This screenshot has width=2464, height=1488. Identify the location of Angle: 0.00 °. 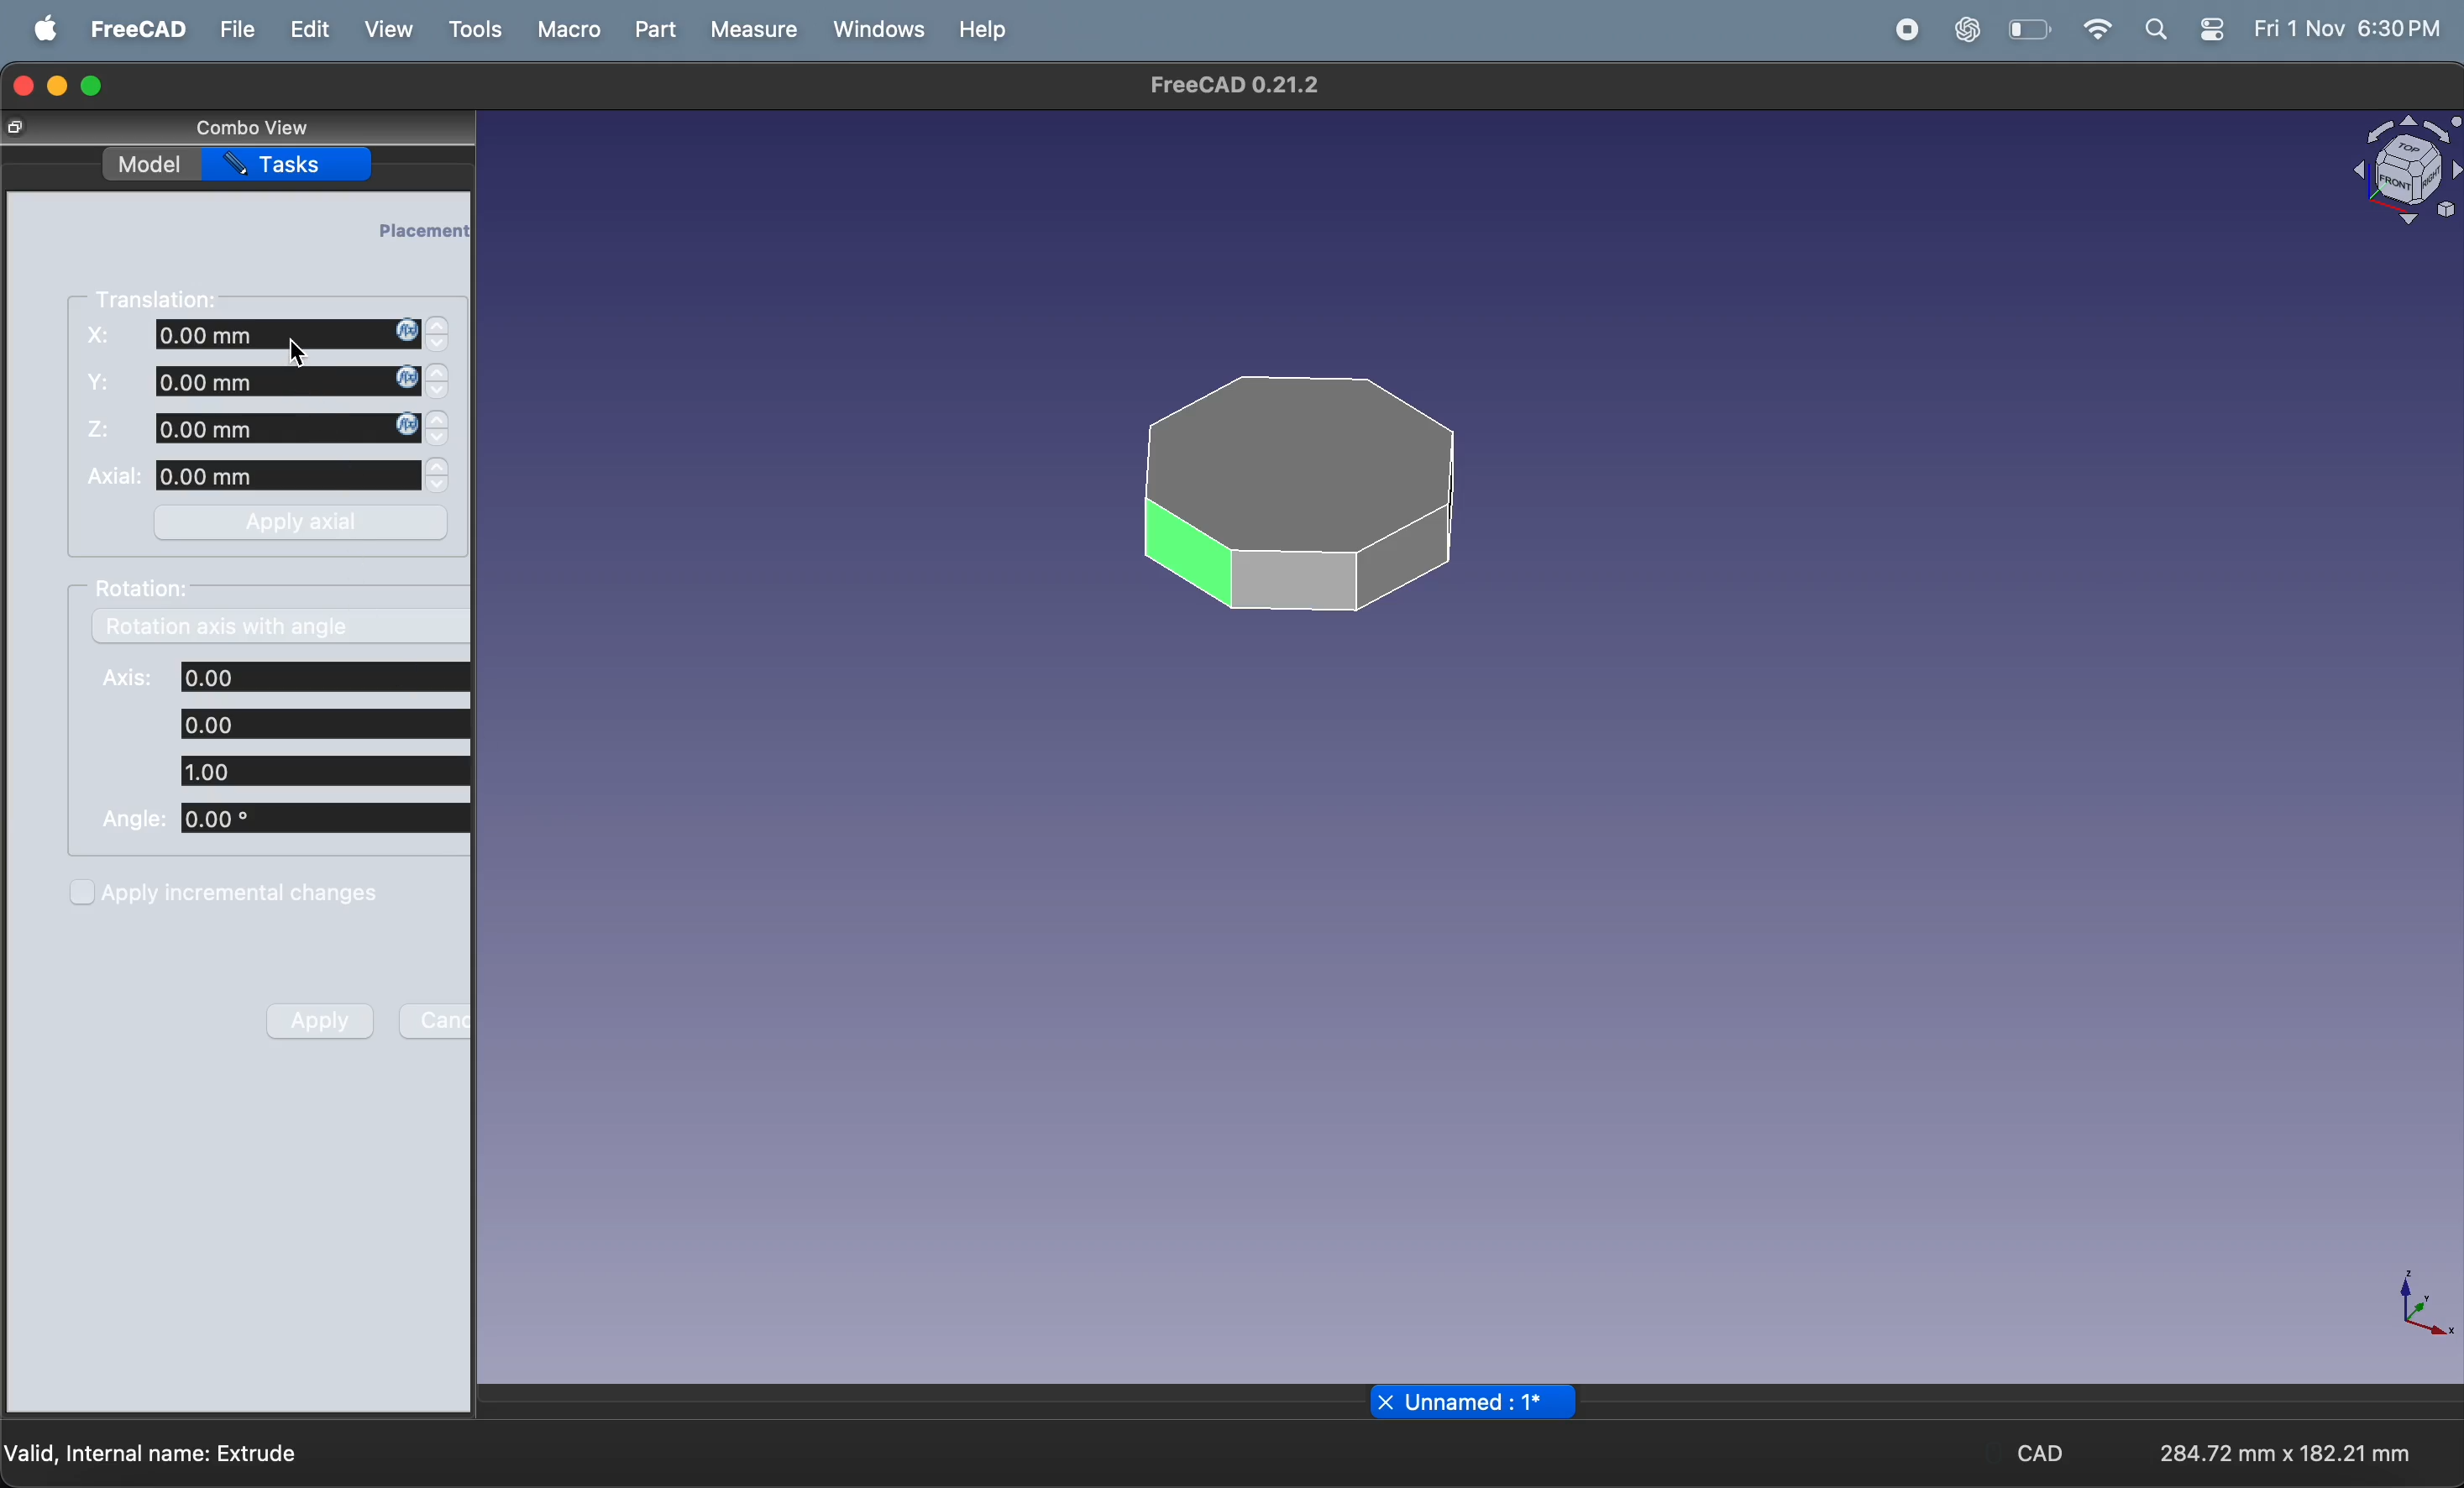
(282, 821).